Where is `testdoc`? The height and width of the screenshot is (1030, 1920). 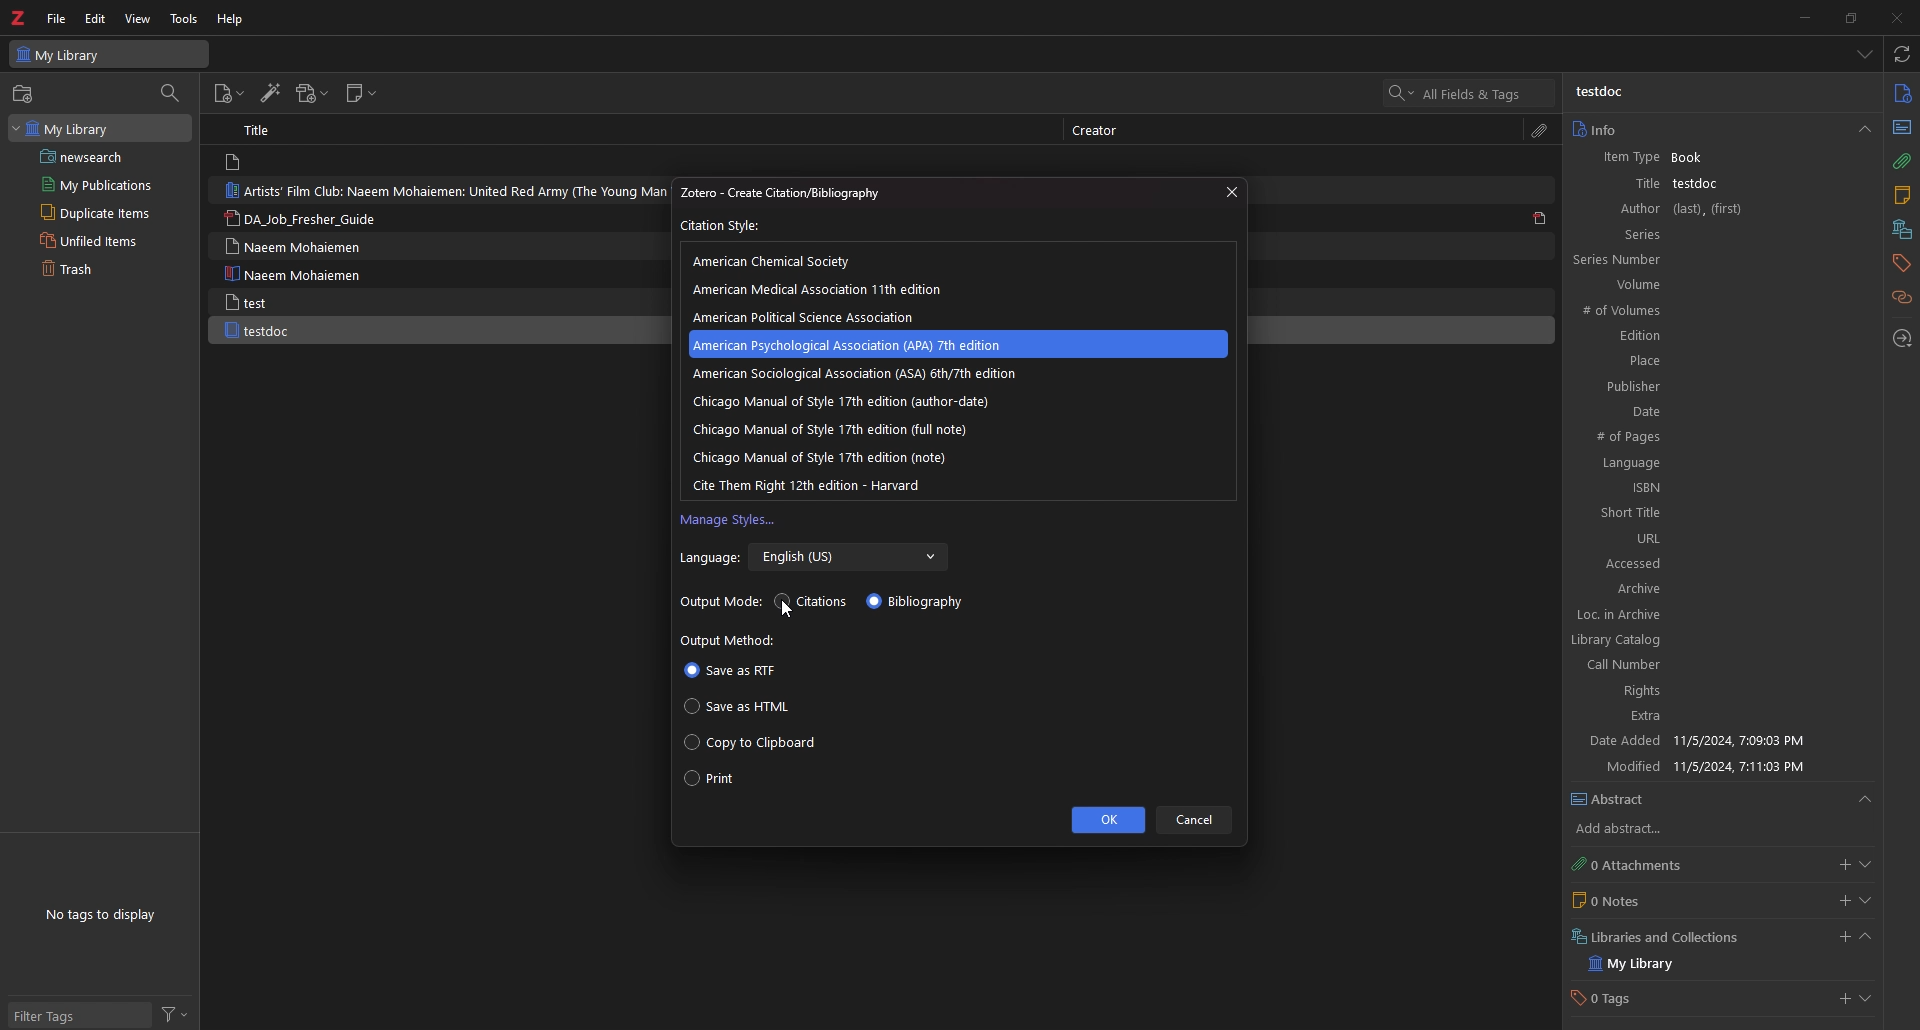
testdoc is located at coordinates (1699, 183).